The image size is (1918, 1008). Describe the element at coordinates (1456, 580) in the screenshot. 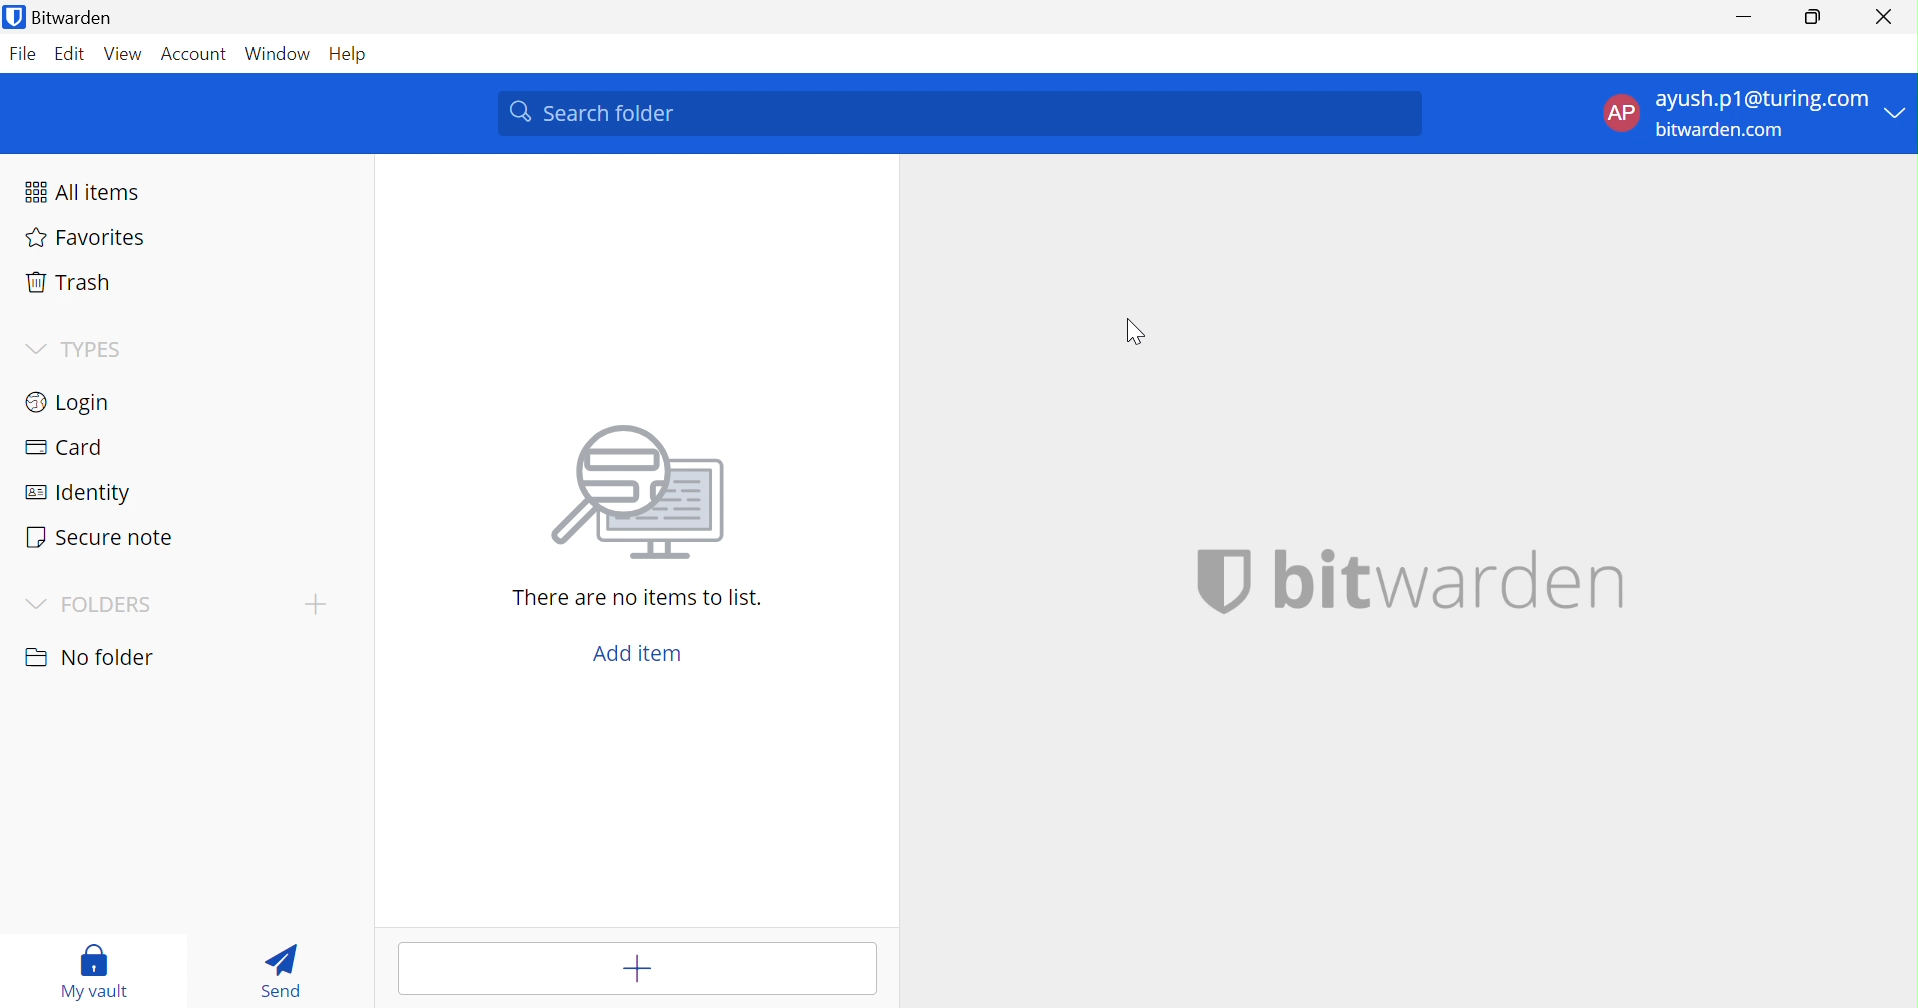

I see `bitwarden` at that location.